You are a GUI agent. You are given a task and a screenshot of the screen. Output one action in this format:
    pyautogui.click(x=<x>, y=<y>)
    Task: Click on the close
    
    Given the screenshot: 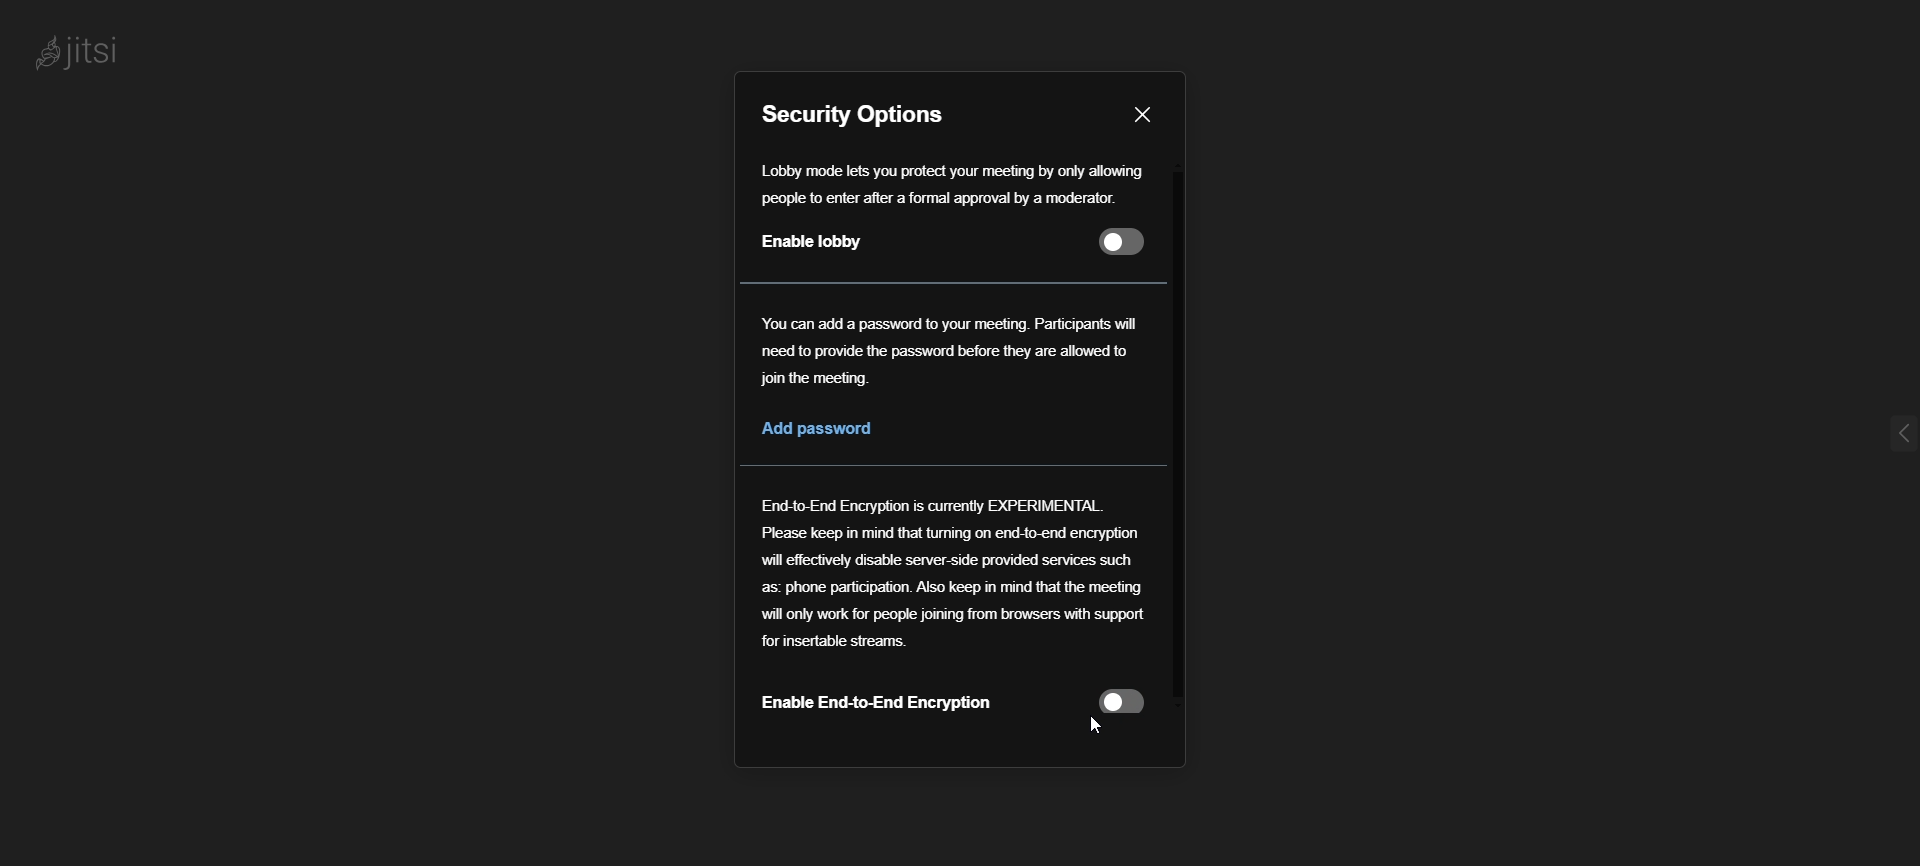 What is the action you would take?
    pyautogui.click(x=1146, y=111)
    